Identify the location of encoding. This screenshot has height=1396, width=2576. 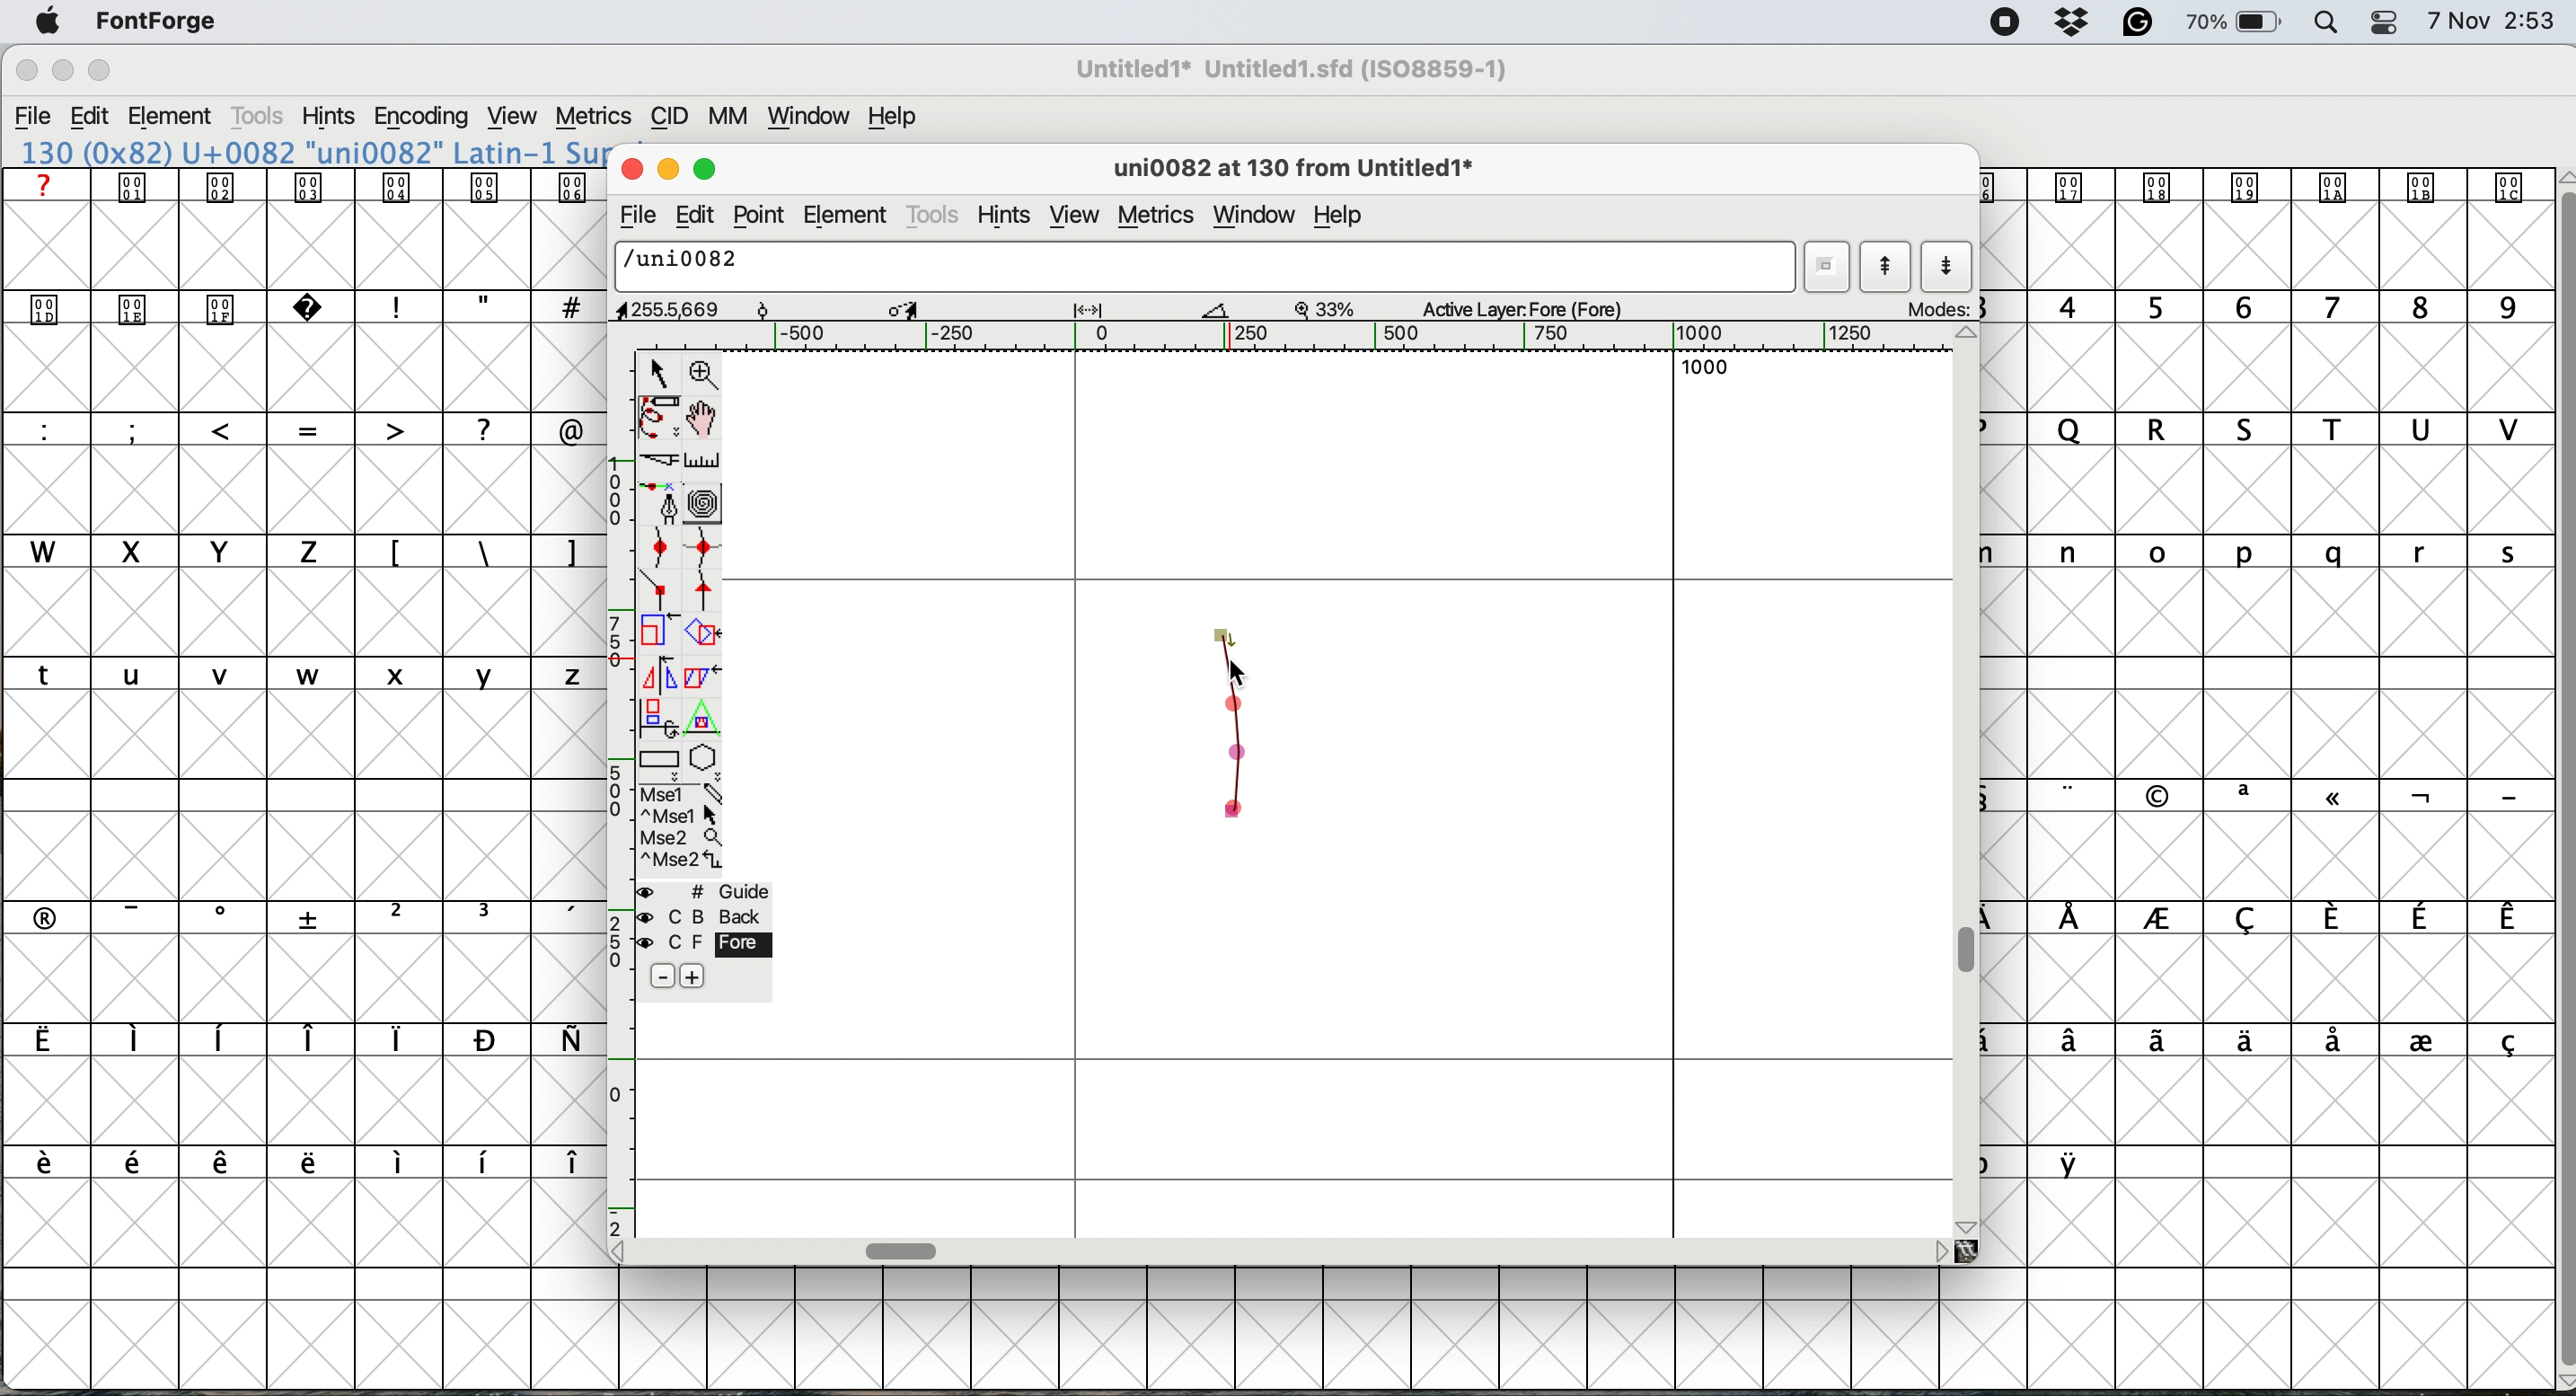
(420, 118).